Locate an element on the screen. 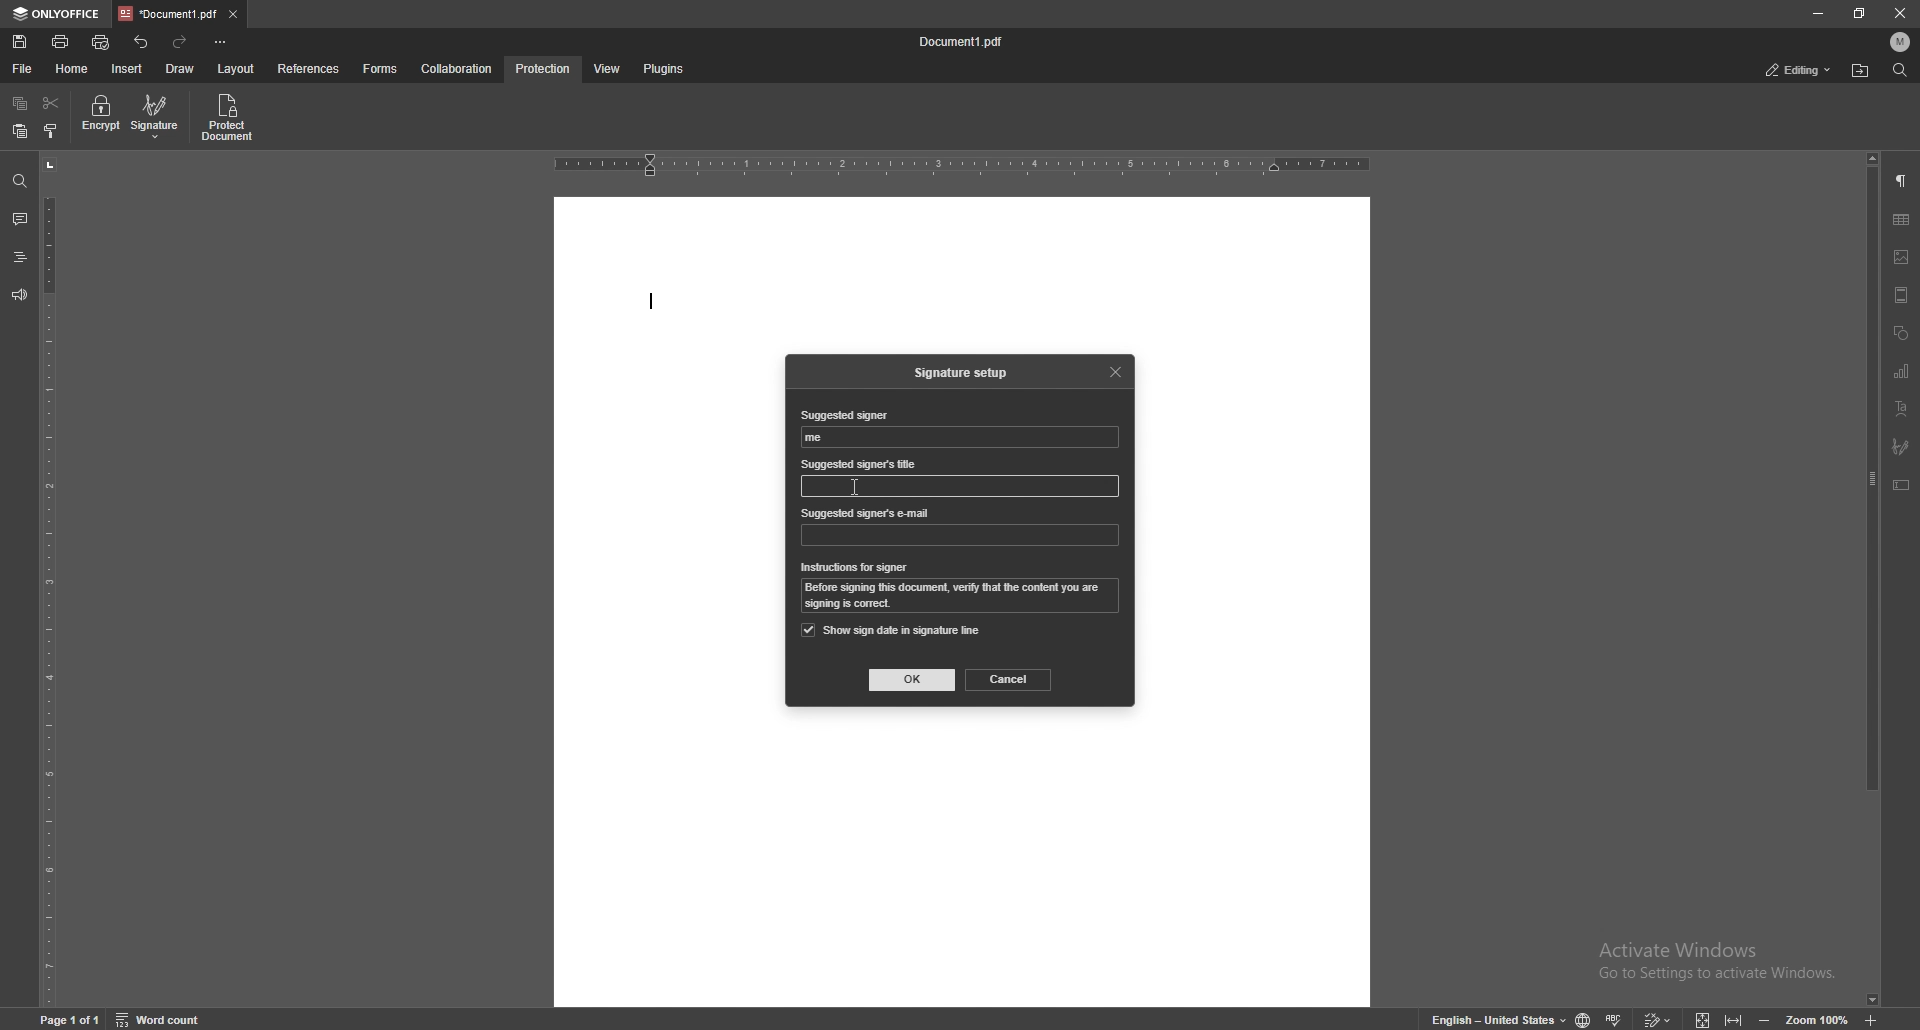 This screenshot has height=1030, width=1920. text art is located at coordinates (1901, 410).